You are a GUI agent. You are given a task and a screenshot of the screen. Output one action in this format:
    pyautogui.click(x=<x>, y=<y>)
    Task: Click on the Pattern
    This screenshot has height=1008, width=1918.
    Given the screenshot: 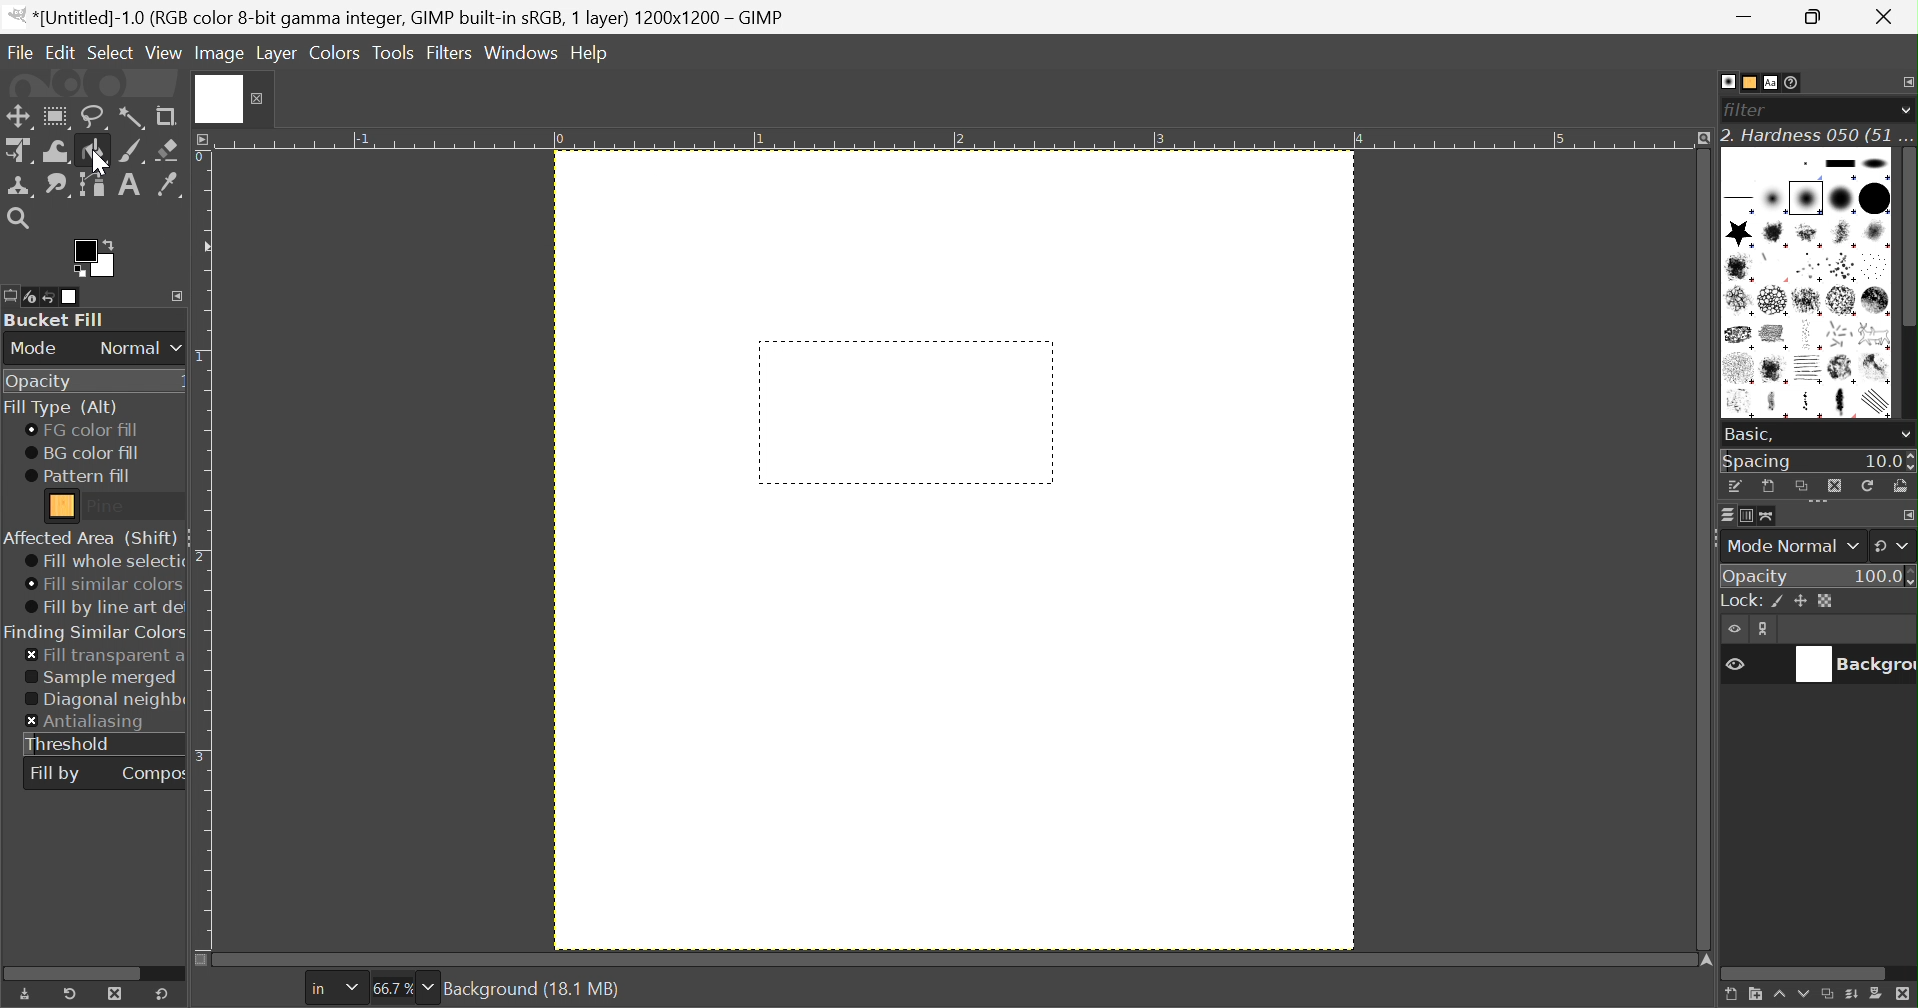 What is the action you would take?
    pyautogui.click(x=63, y=506)
    